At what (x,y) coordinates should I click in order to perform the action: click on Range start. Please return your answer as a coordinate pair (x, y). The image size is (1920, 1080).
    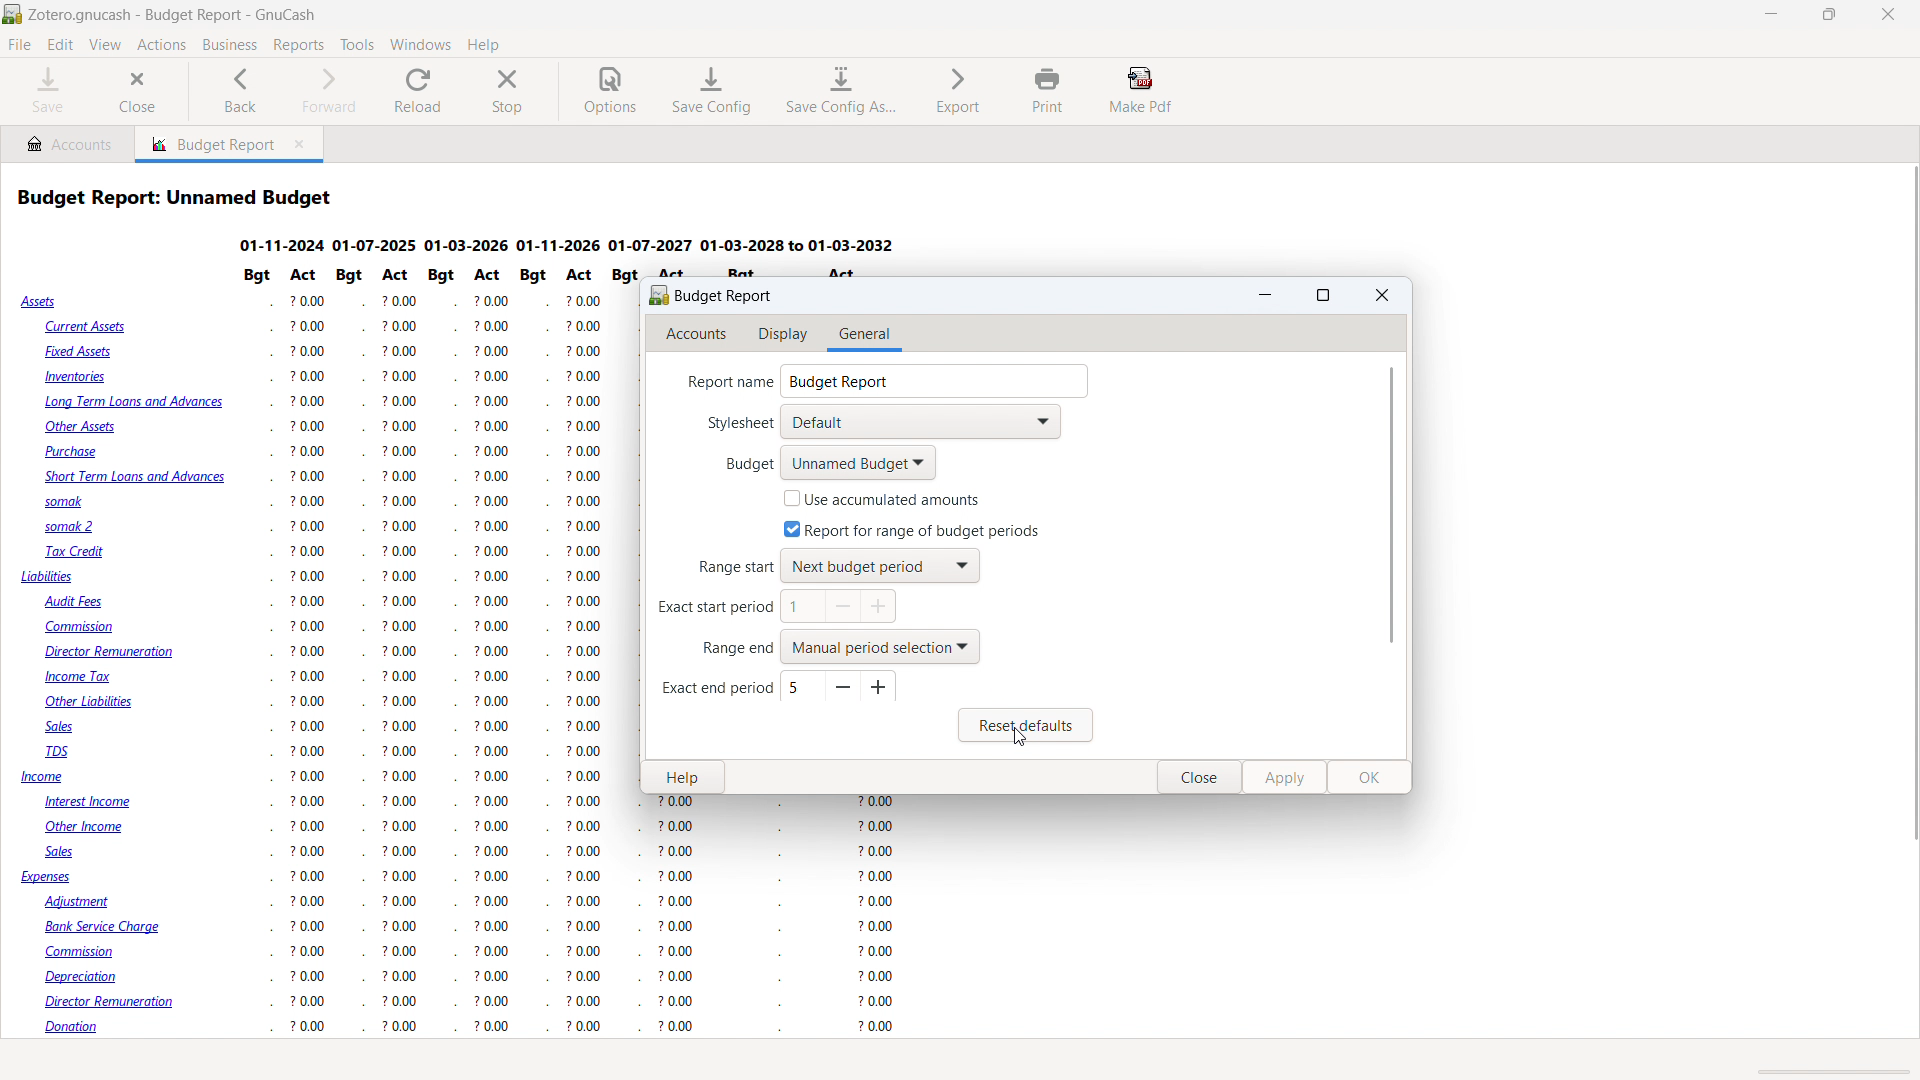
    Looking at the image, I should click on (723, 569).